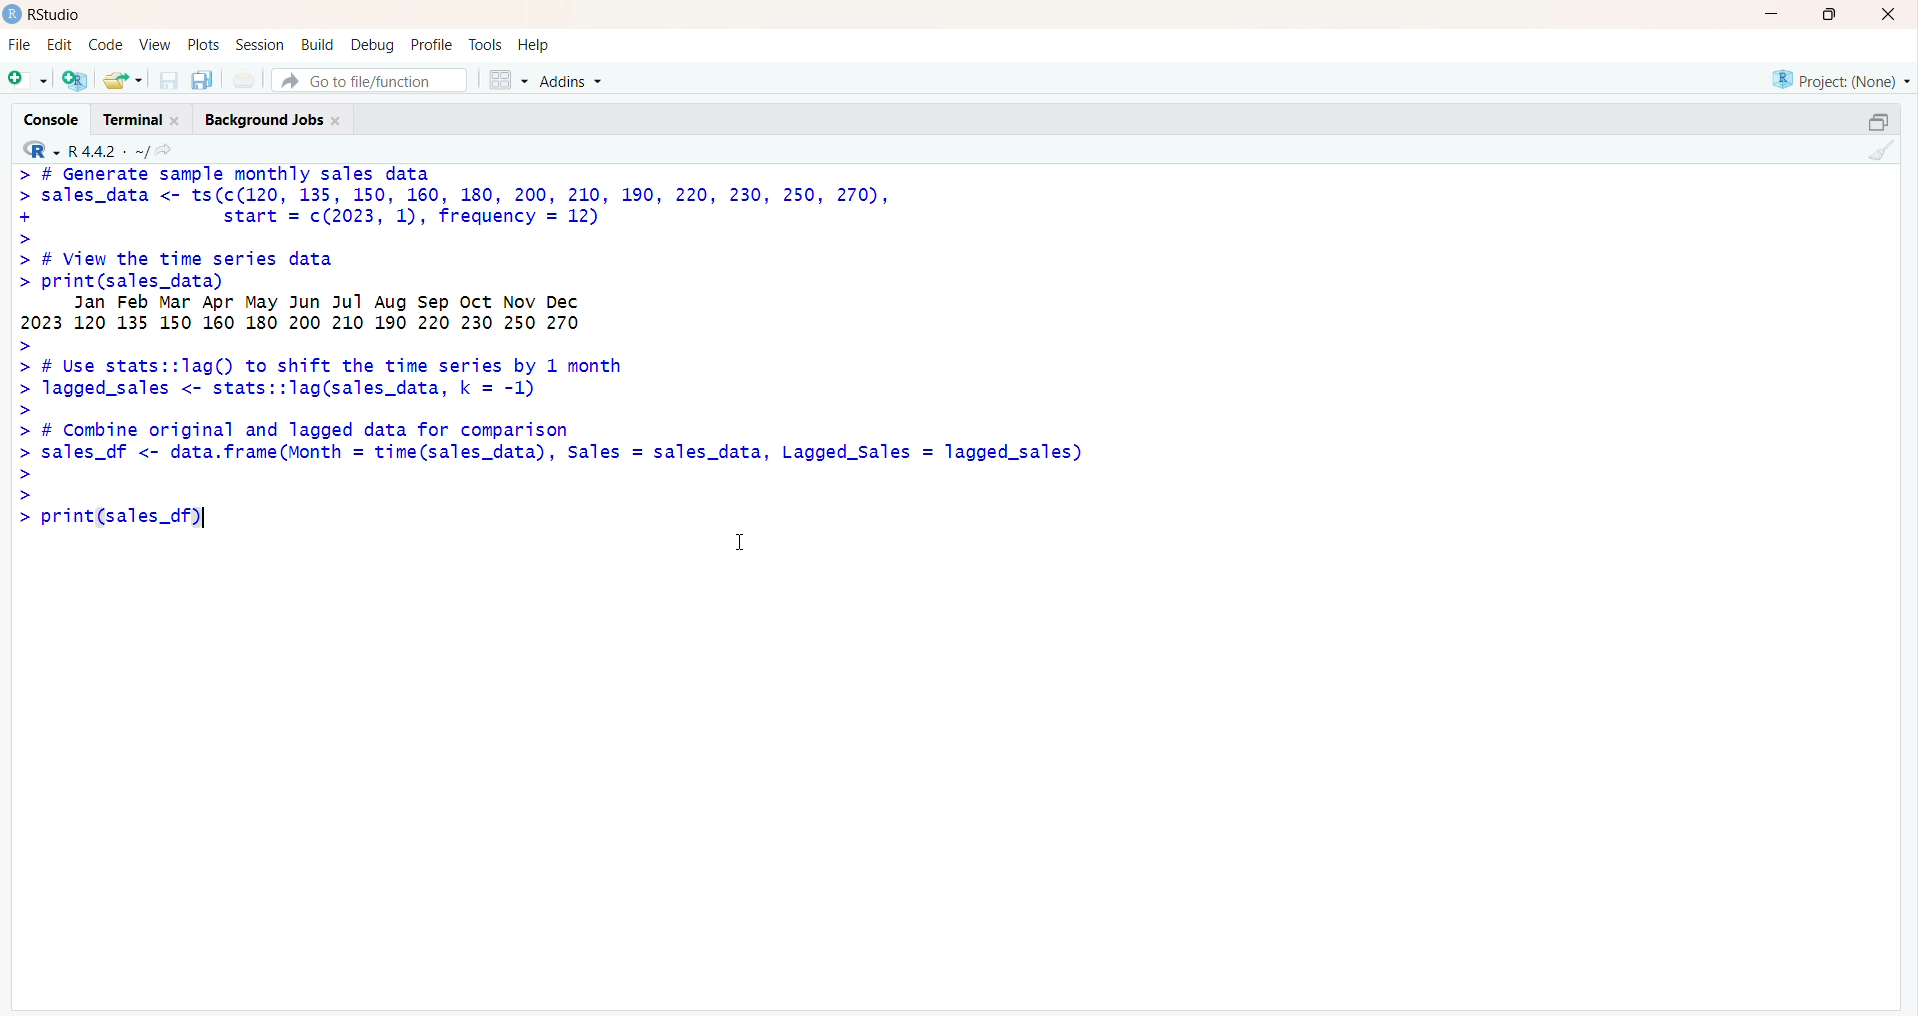 This screenshot has height=1016, width=1918. I want to click on session, so click(260, 45).